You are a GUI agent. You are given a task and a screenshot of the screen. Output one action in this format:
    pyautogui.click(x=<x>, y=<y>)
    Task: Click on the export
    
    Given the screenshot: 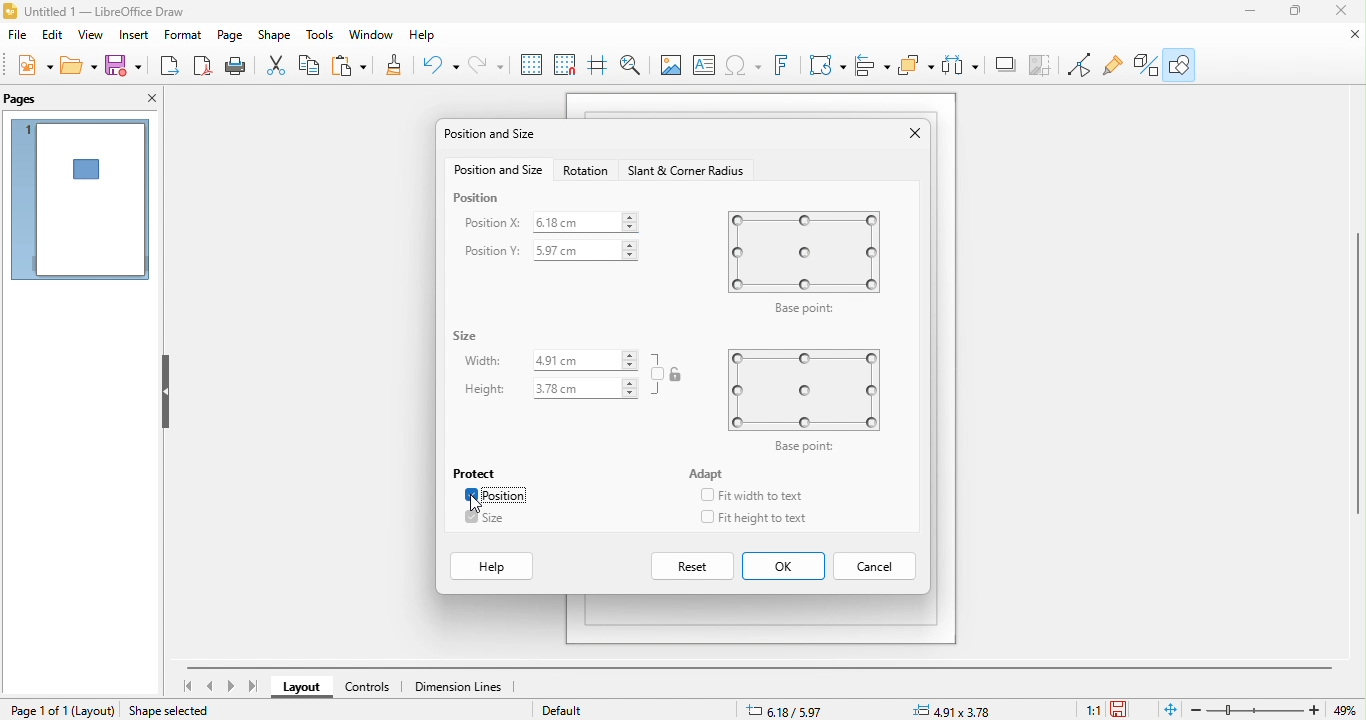 What is the action you would take?
    pyautogui.click(x=167, y=66)
    